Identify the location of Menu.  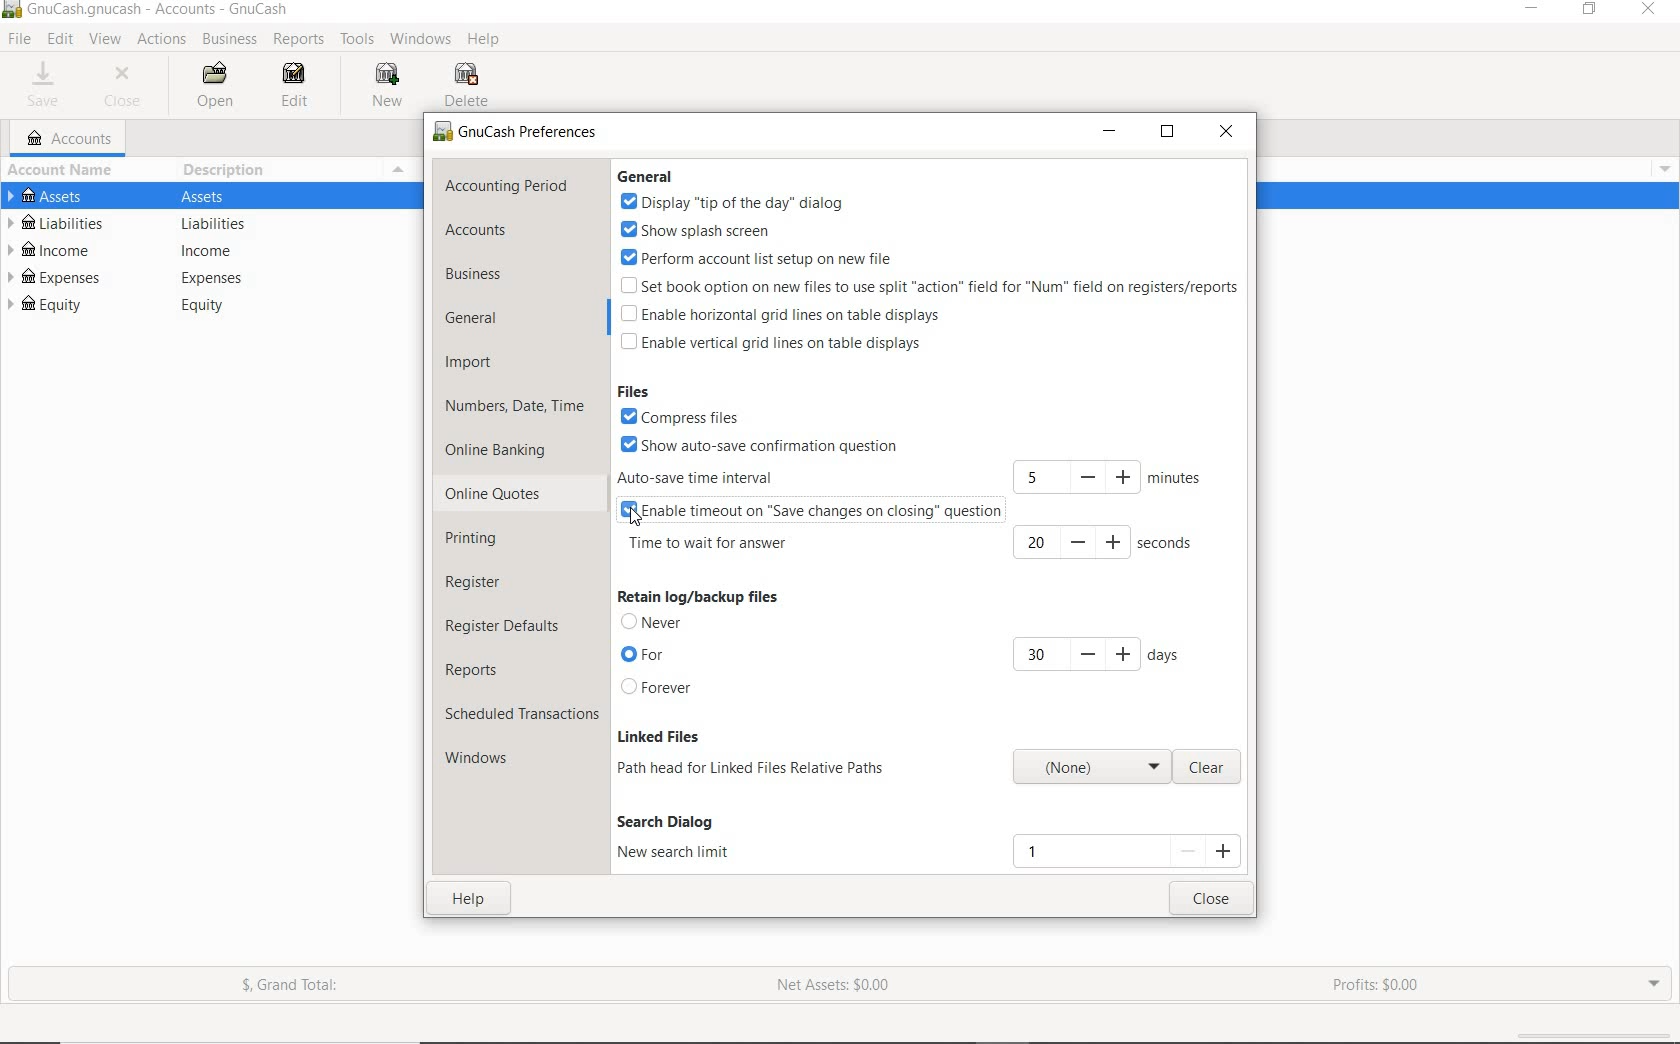
(399, 170).